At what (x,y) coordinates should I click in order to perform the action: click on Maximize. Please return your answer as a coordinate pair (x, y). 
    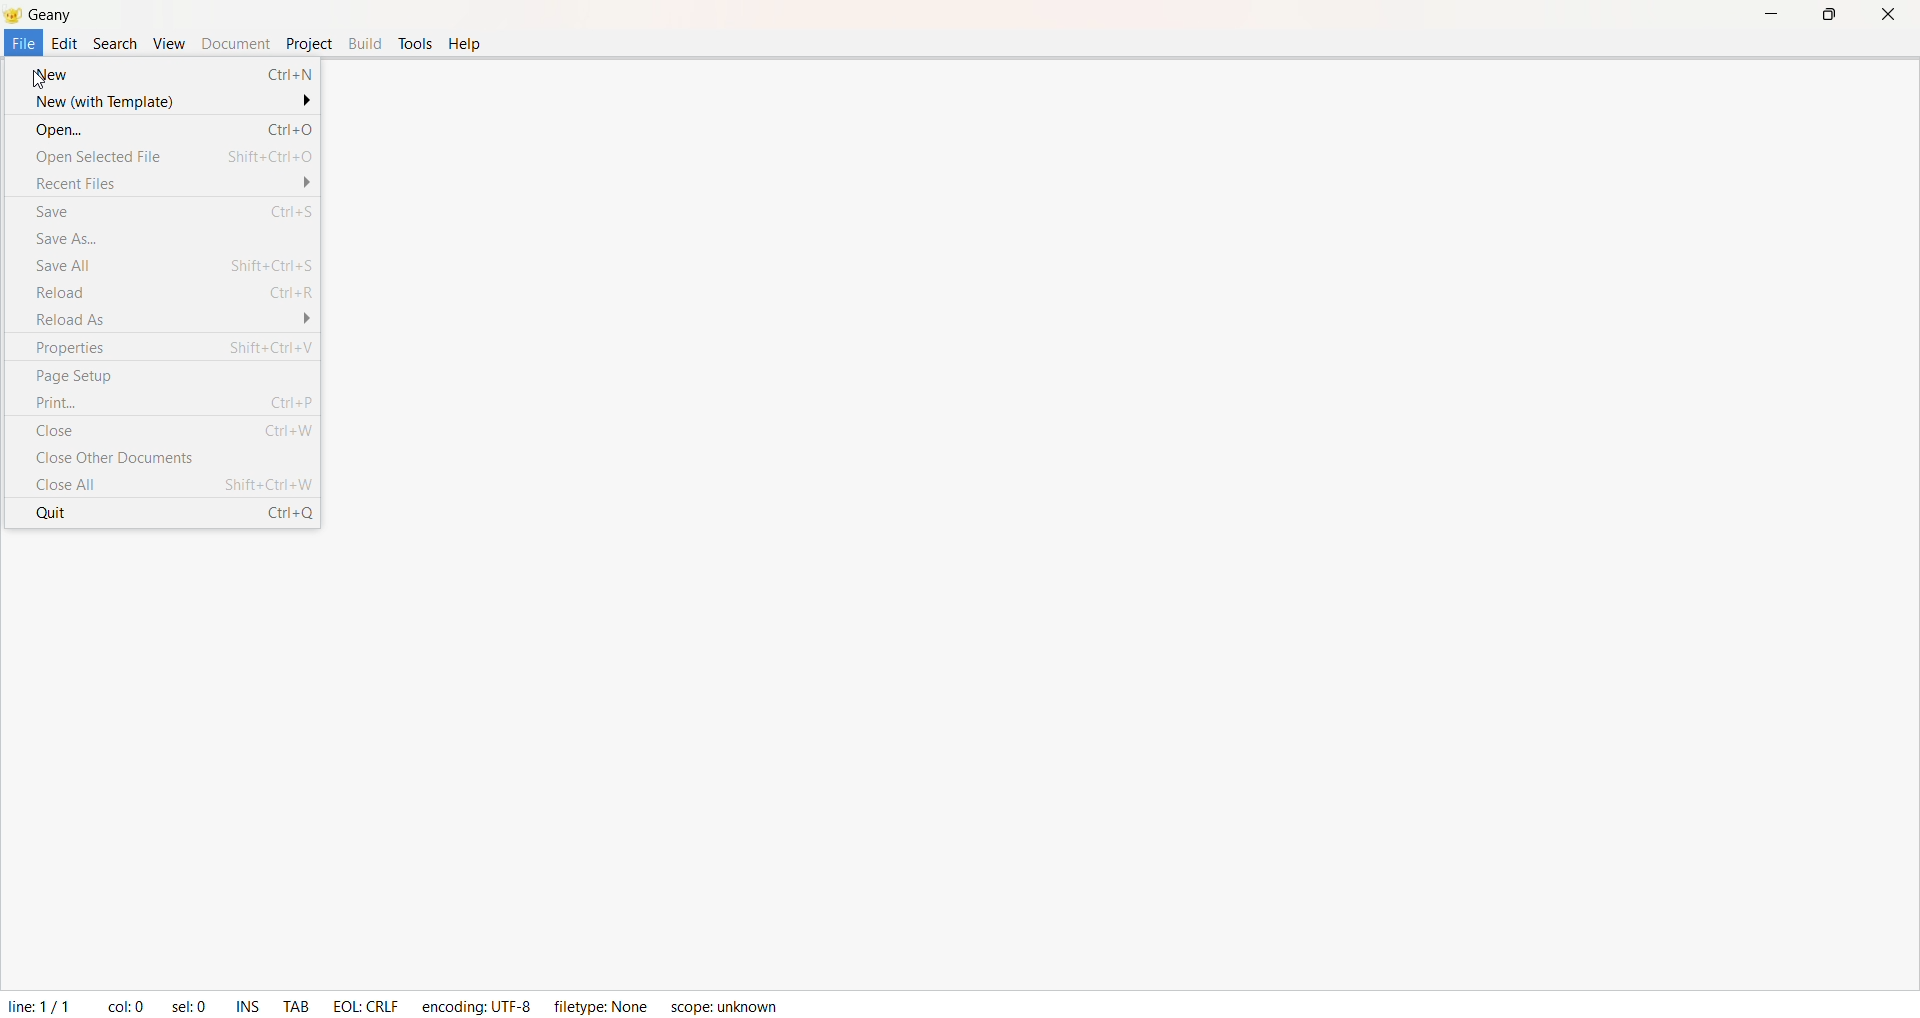
    Looking at the image, I should click on (1831, 16).